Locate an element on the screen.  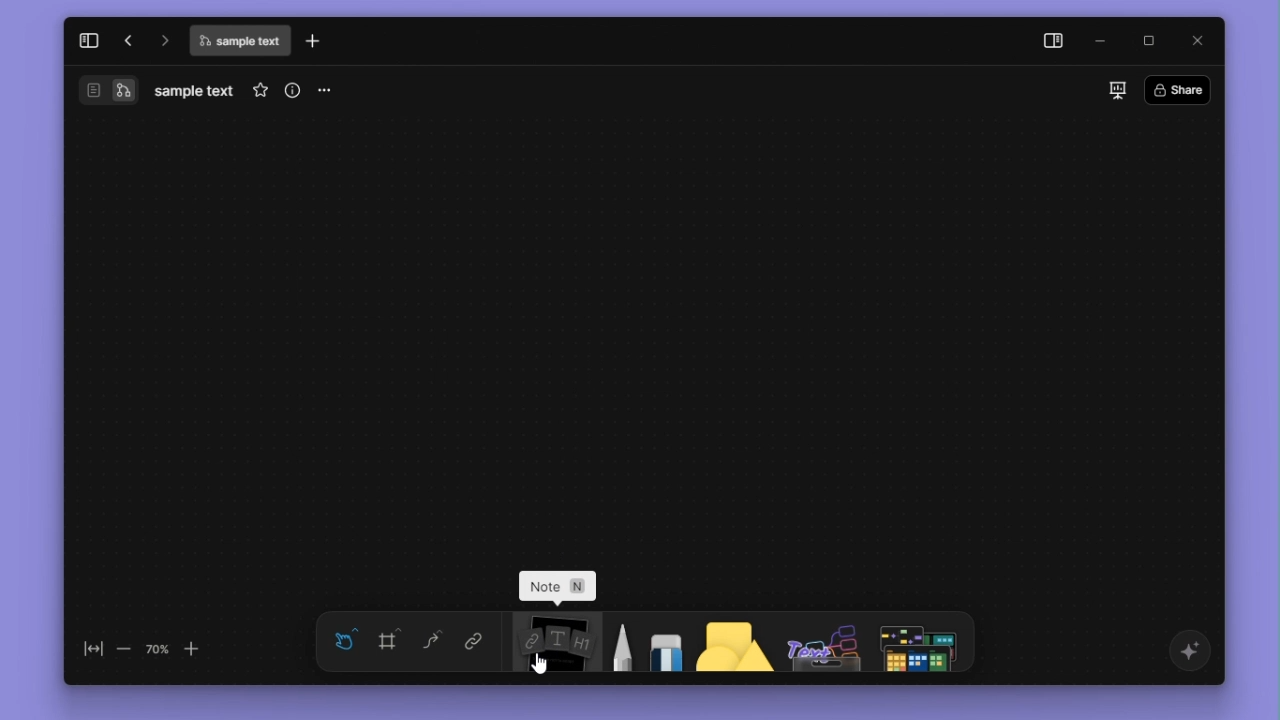
Curve C is located at coordinates (432, 644).